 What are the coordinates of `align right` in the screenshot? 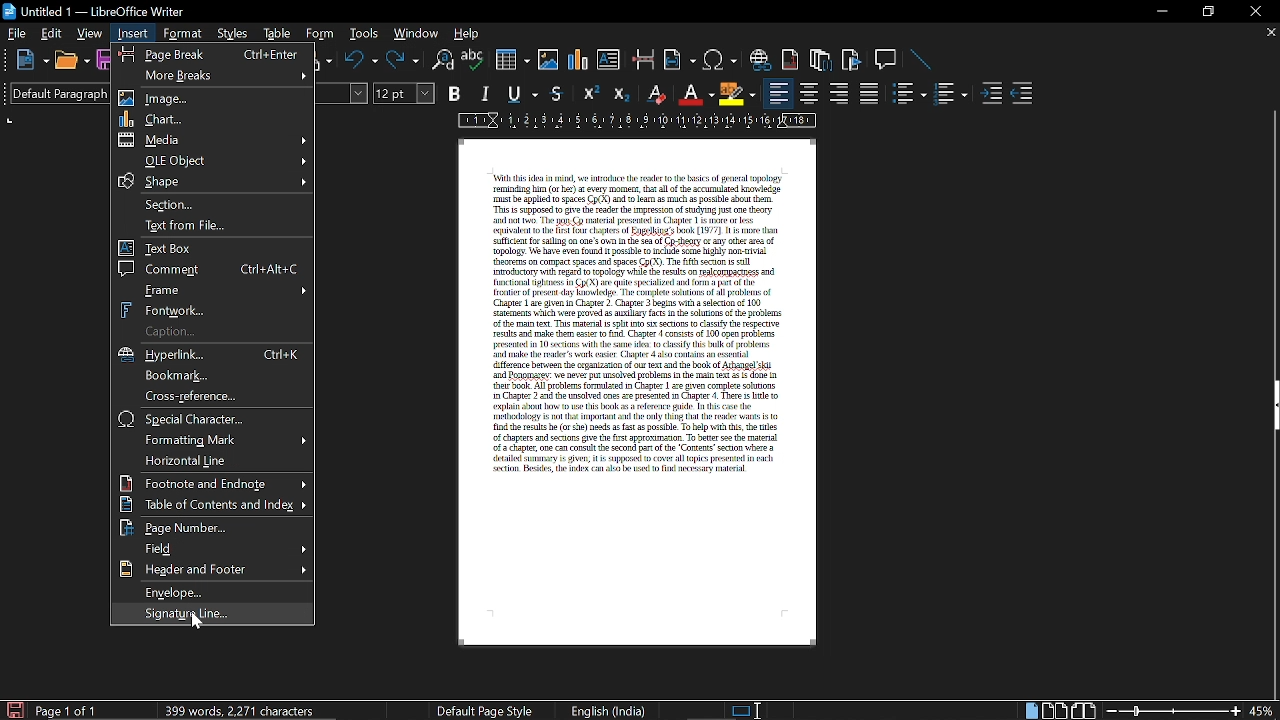 It's located at (841, 94).